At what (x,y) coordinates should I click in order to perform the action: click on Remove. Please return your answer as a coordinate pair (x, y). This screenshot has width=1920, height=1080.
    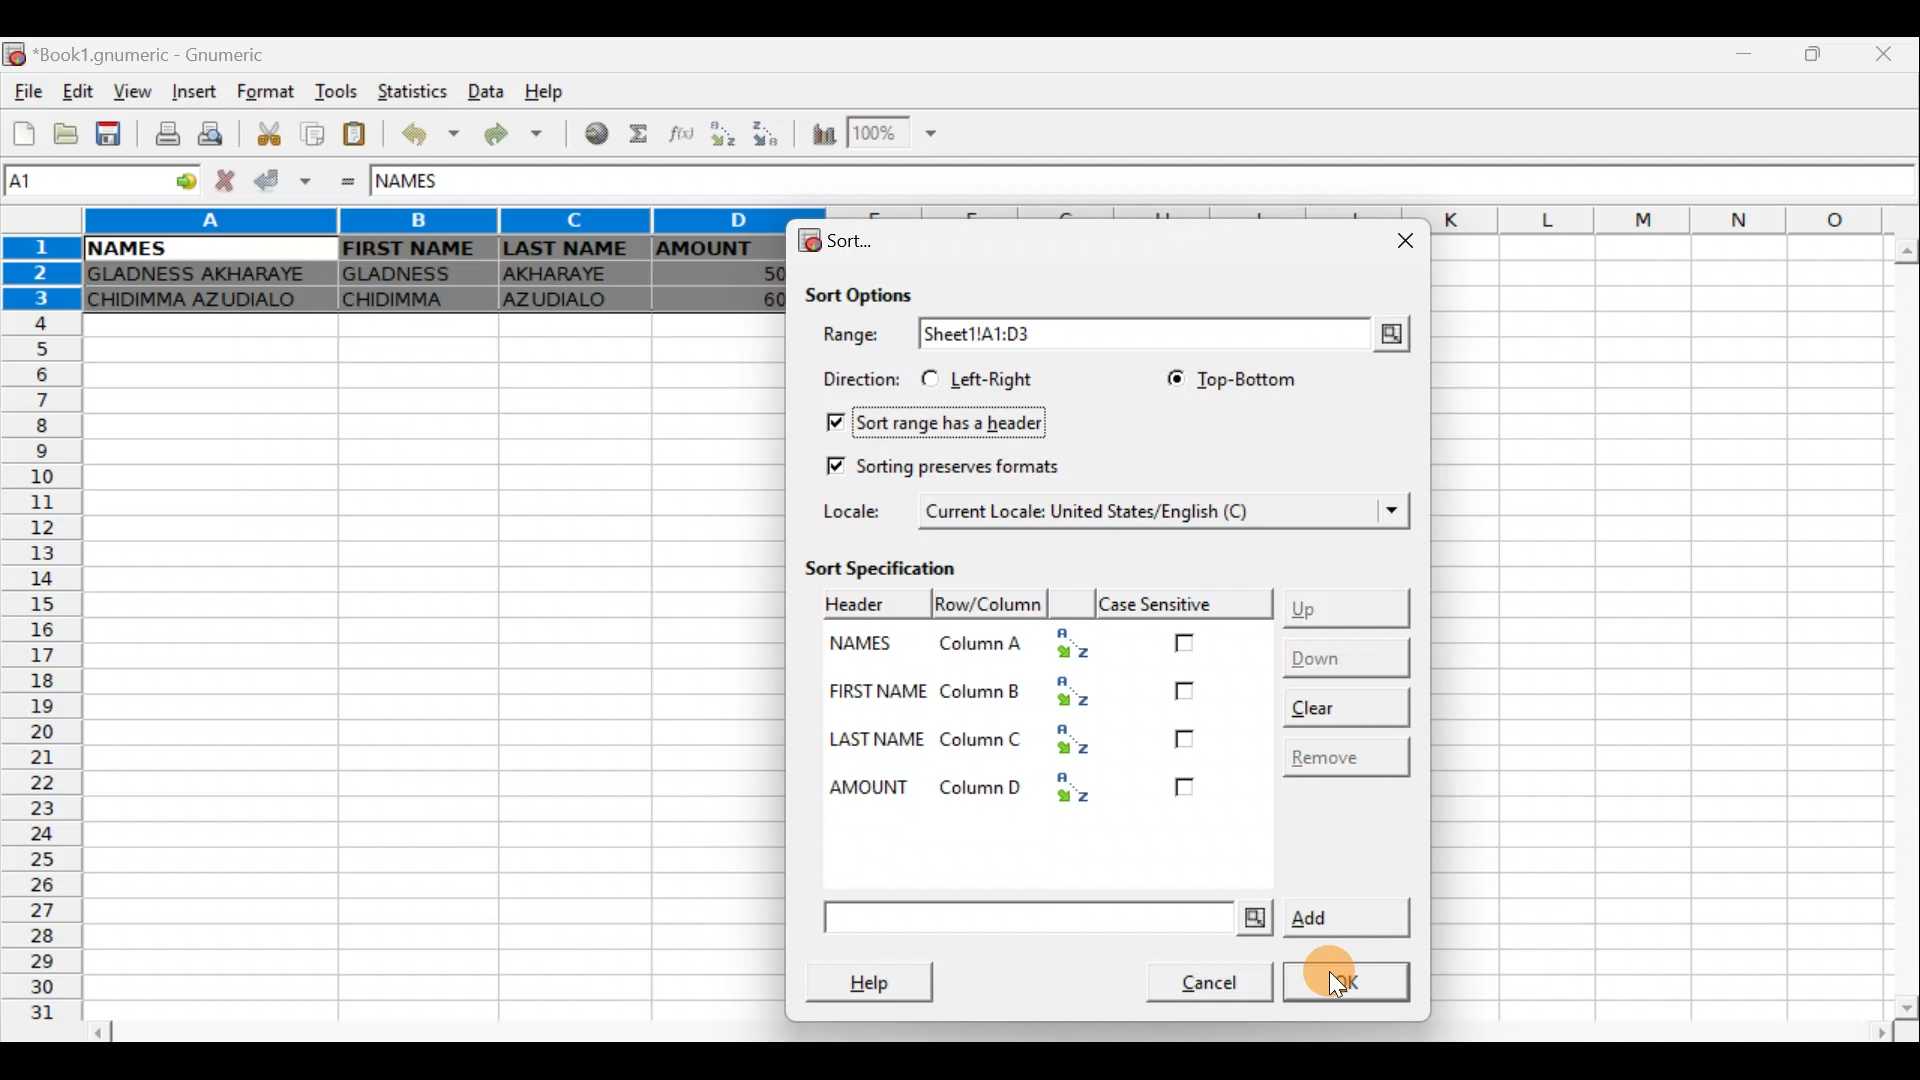
    Looking at the image, I should click on (1342, 755).